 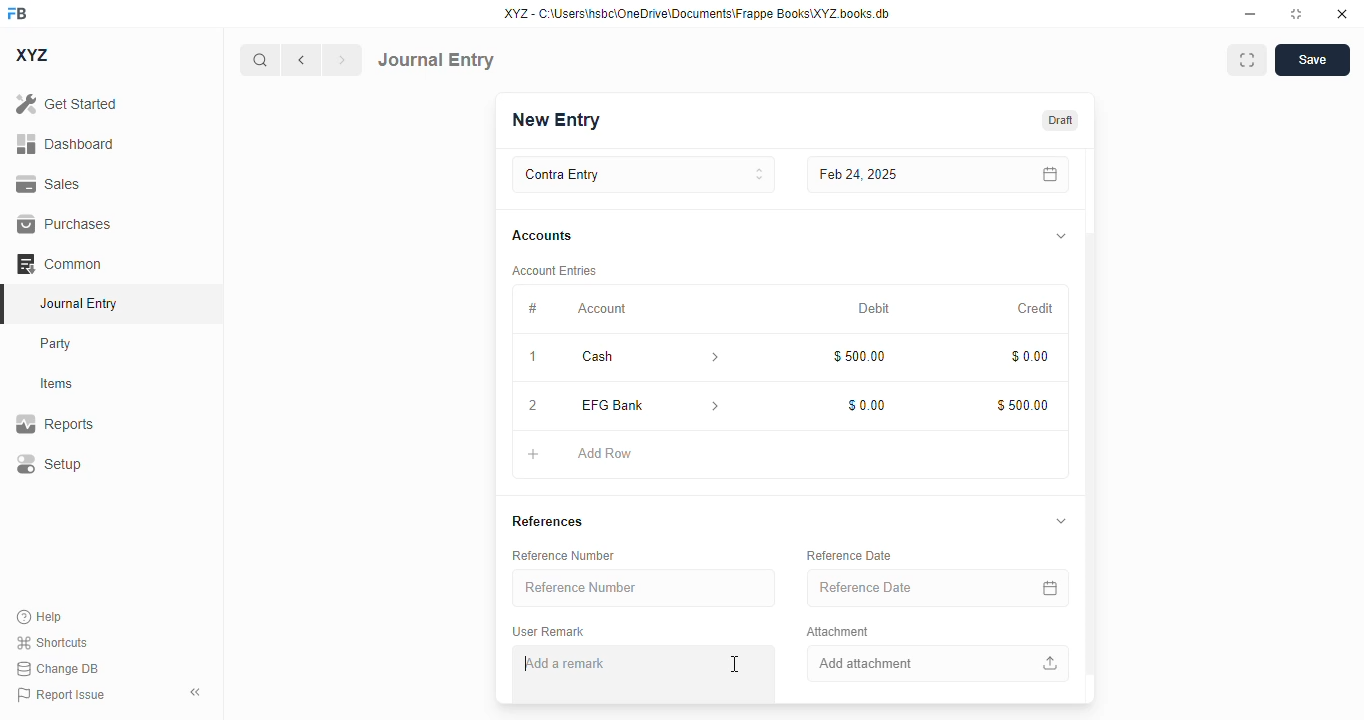 I want to click on new entry, so click(x=557, y=119).